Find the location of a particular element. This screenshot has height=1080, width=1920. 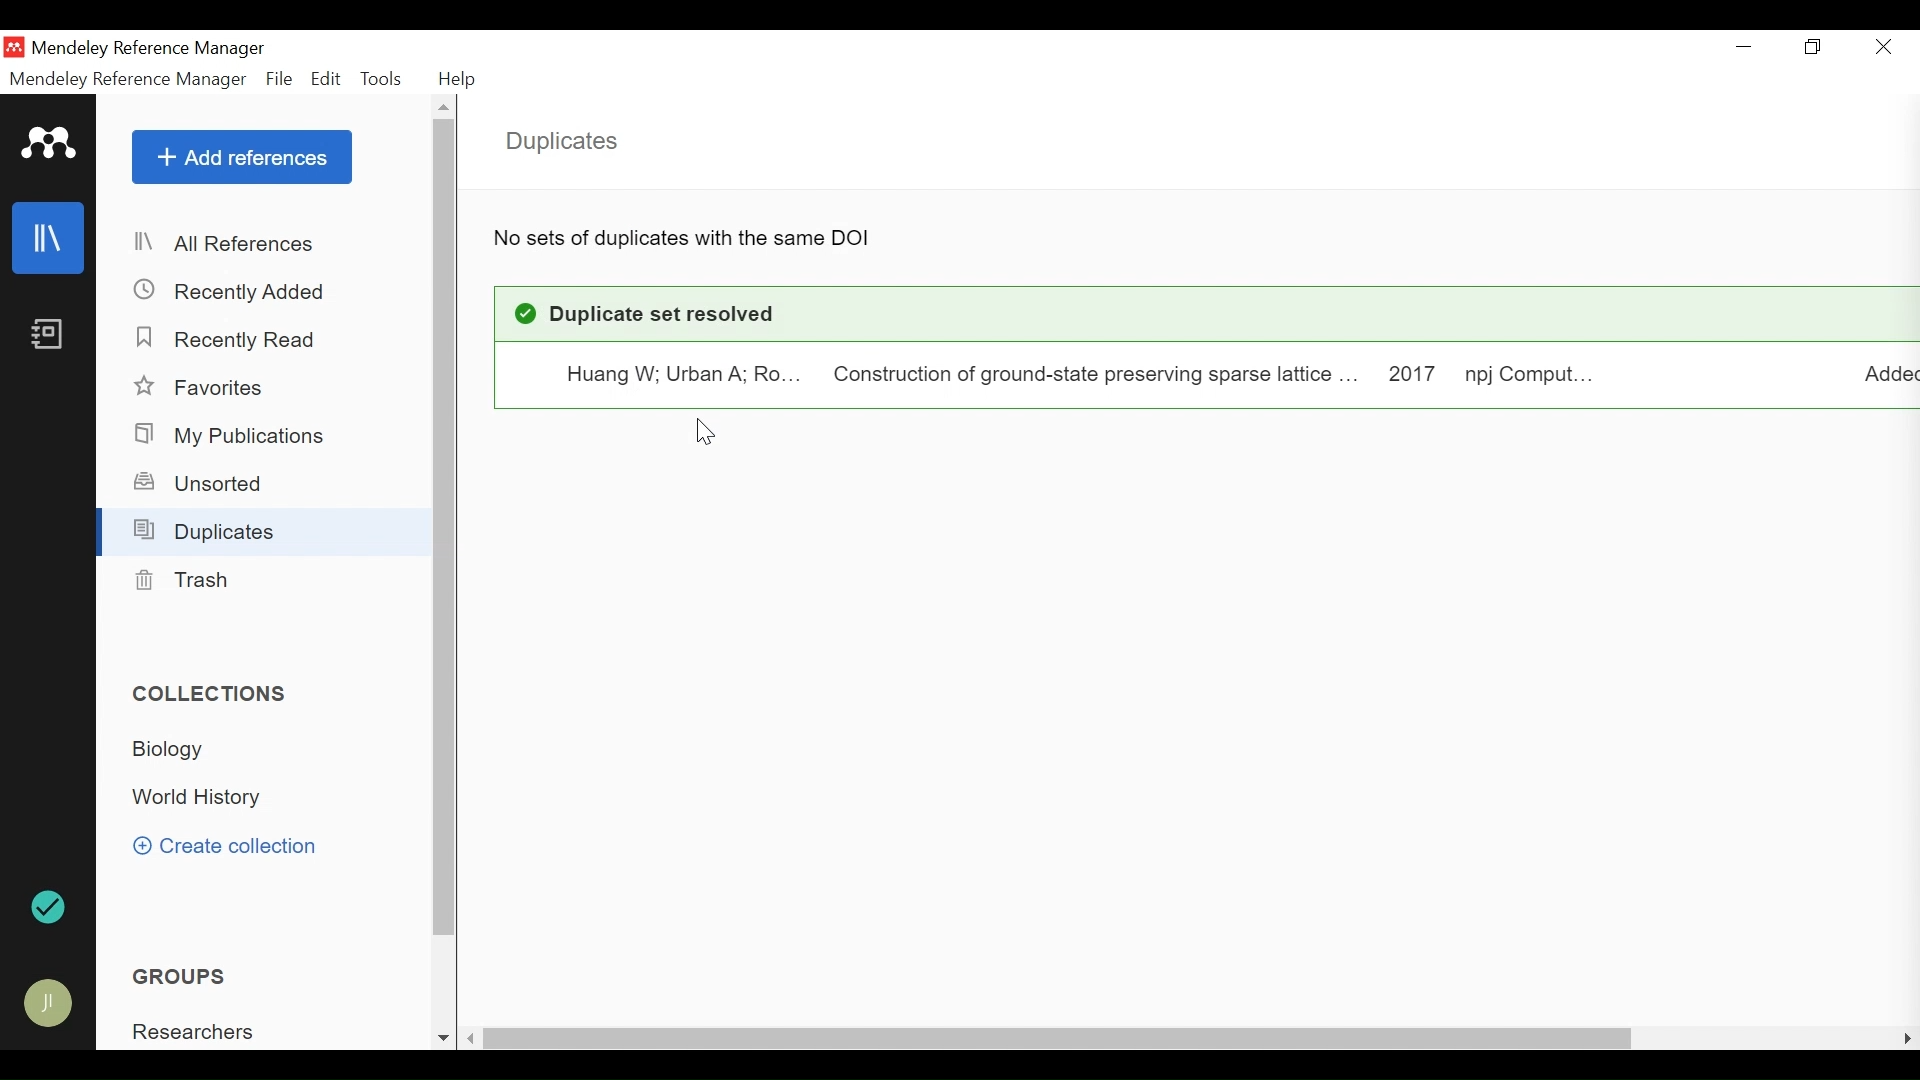

minimize is located at coordinates (1745, 47).